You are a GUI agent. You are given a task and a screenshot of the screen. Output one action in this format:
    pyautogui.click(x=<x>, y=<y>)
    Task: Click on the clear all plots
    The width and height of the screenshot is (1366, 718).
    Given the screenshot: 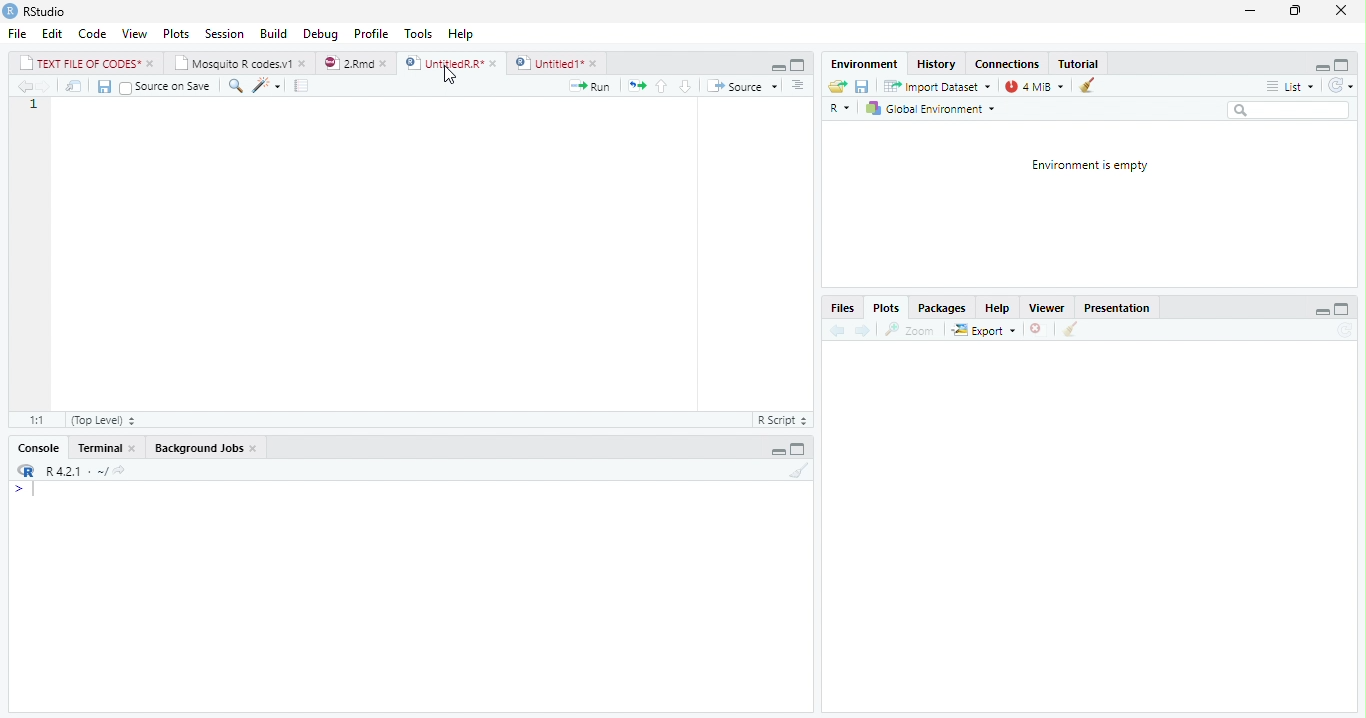 What is the action you would take?
    pyautogui.click(x=1069, y=330)
    